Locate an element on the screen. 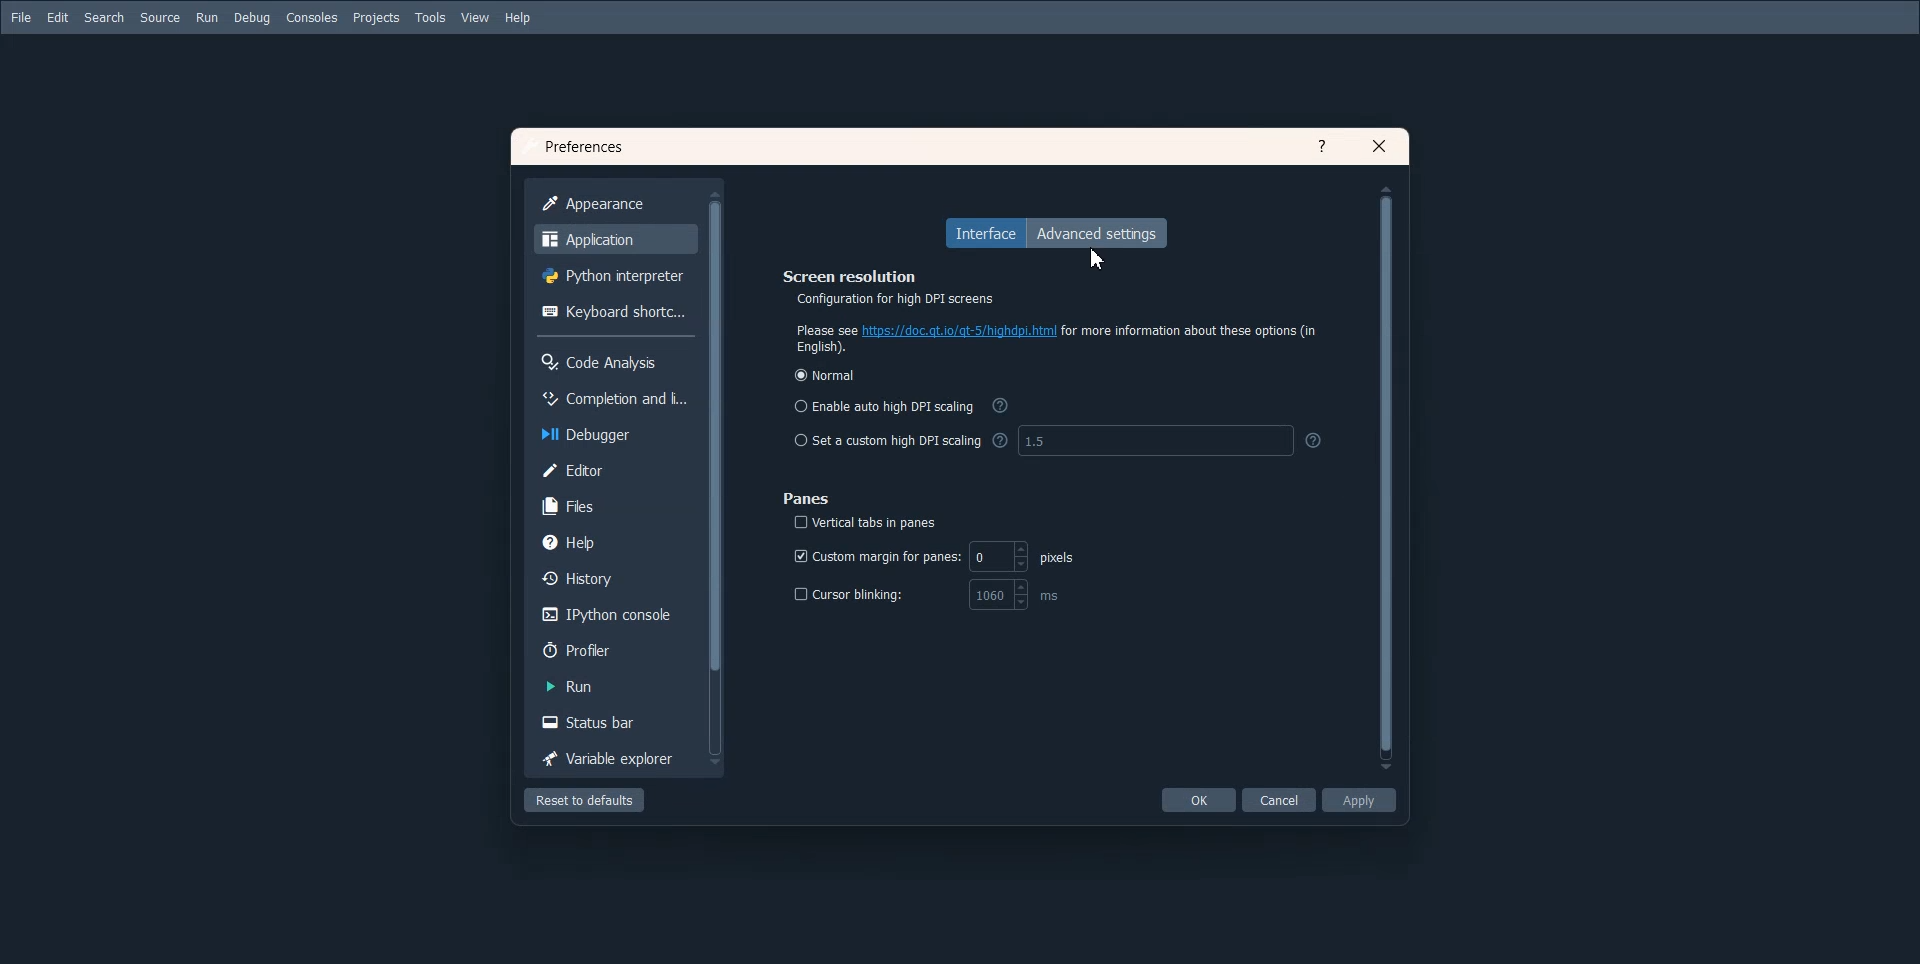 Image resolution: width=1920 pixels, height=964 pixels. Cancel is located at coordinates (1279, 799).